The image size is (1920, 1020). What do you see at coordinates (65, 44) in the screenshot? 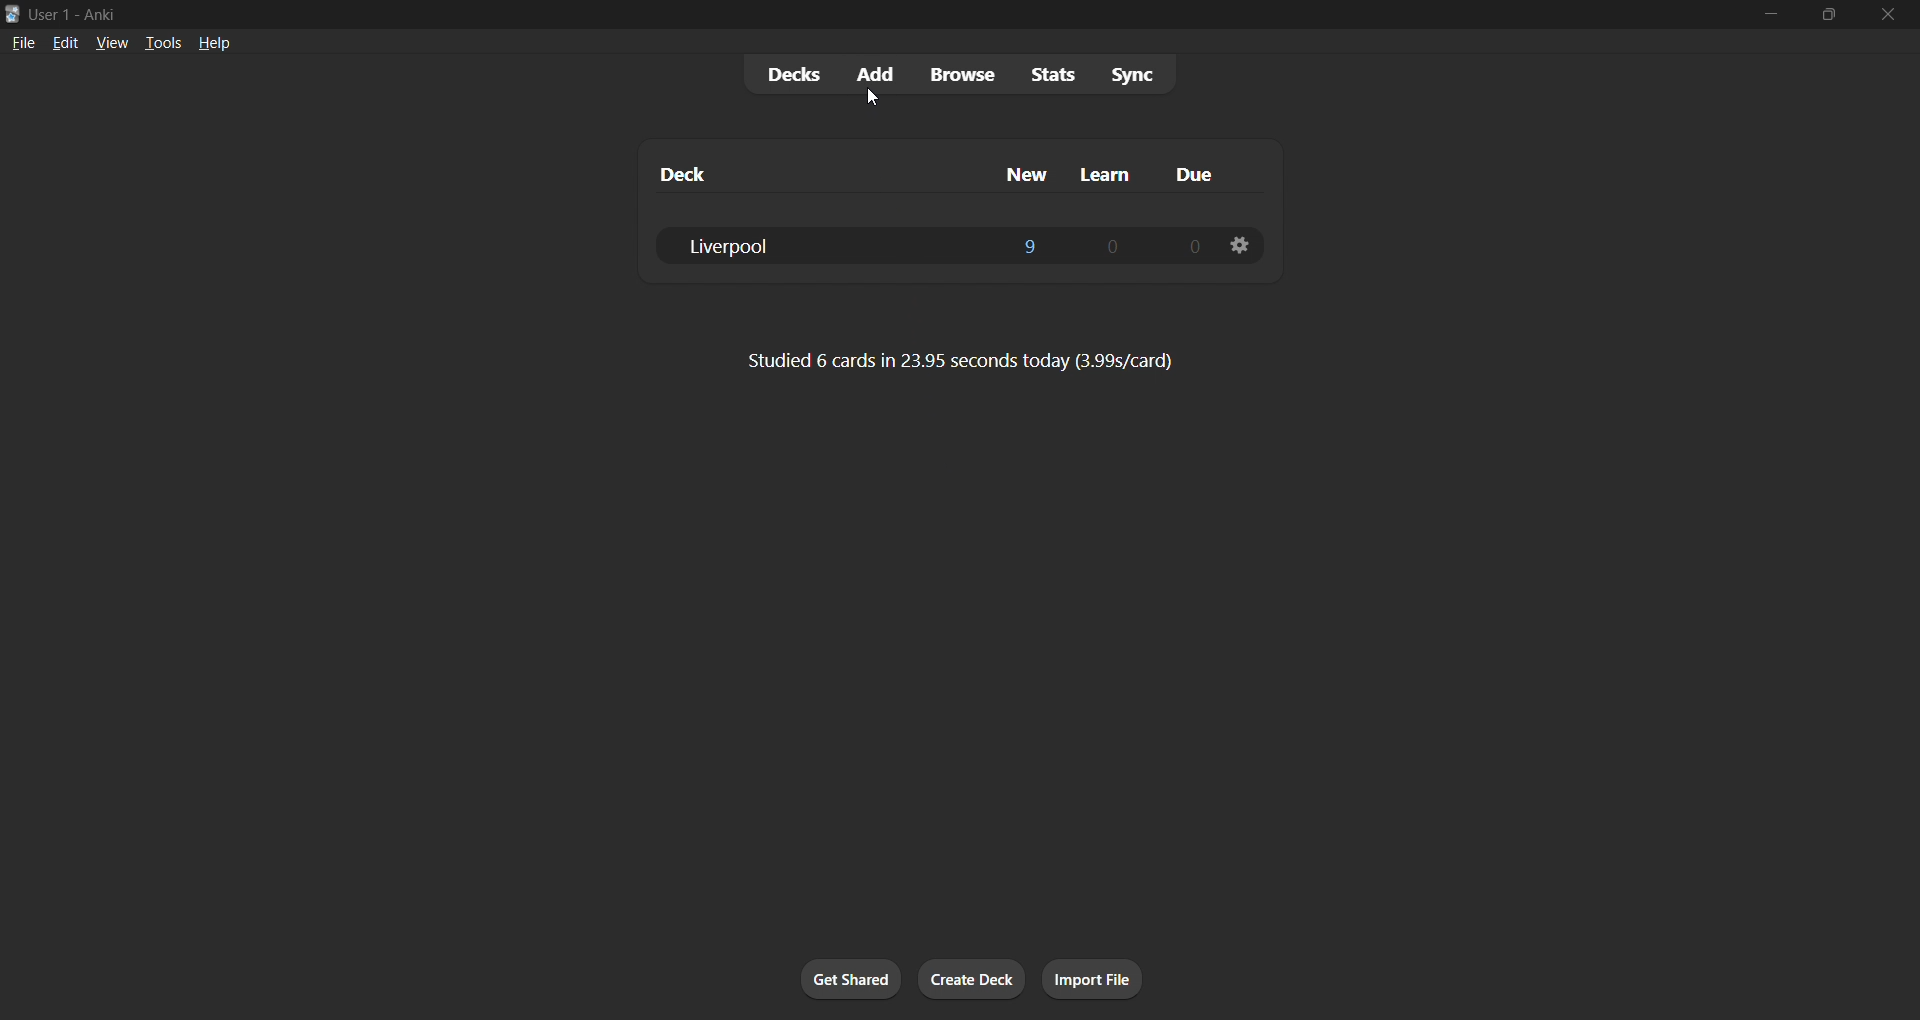
I see `edit` at bounding box center [65, 44].